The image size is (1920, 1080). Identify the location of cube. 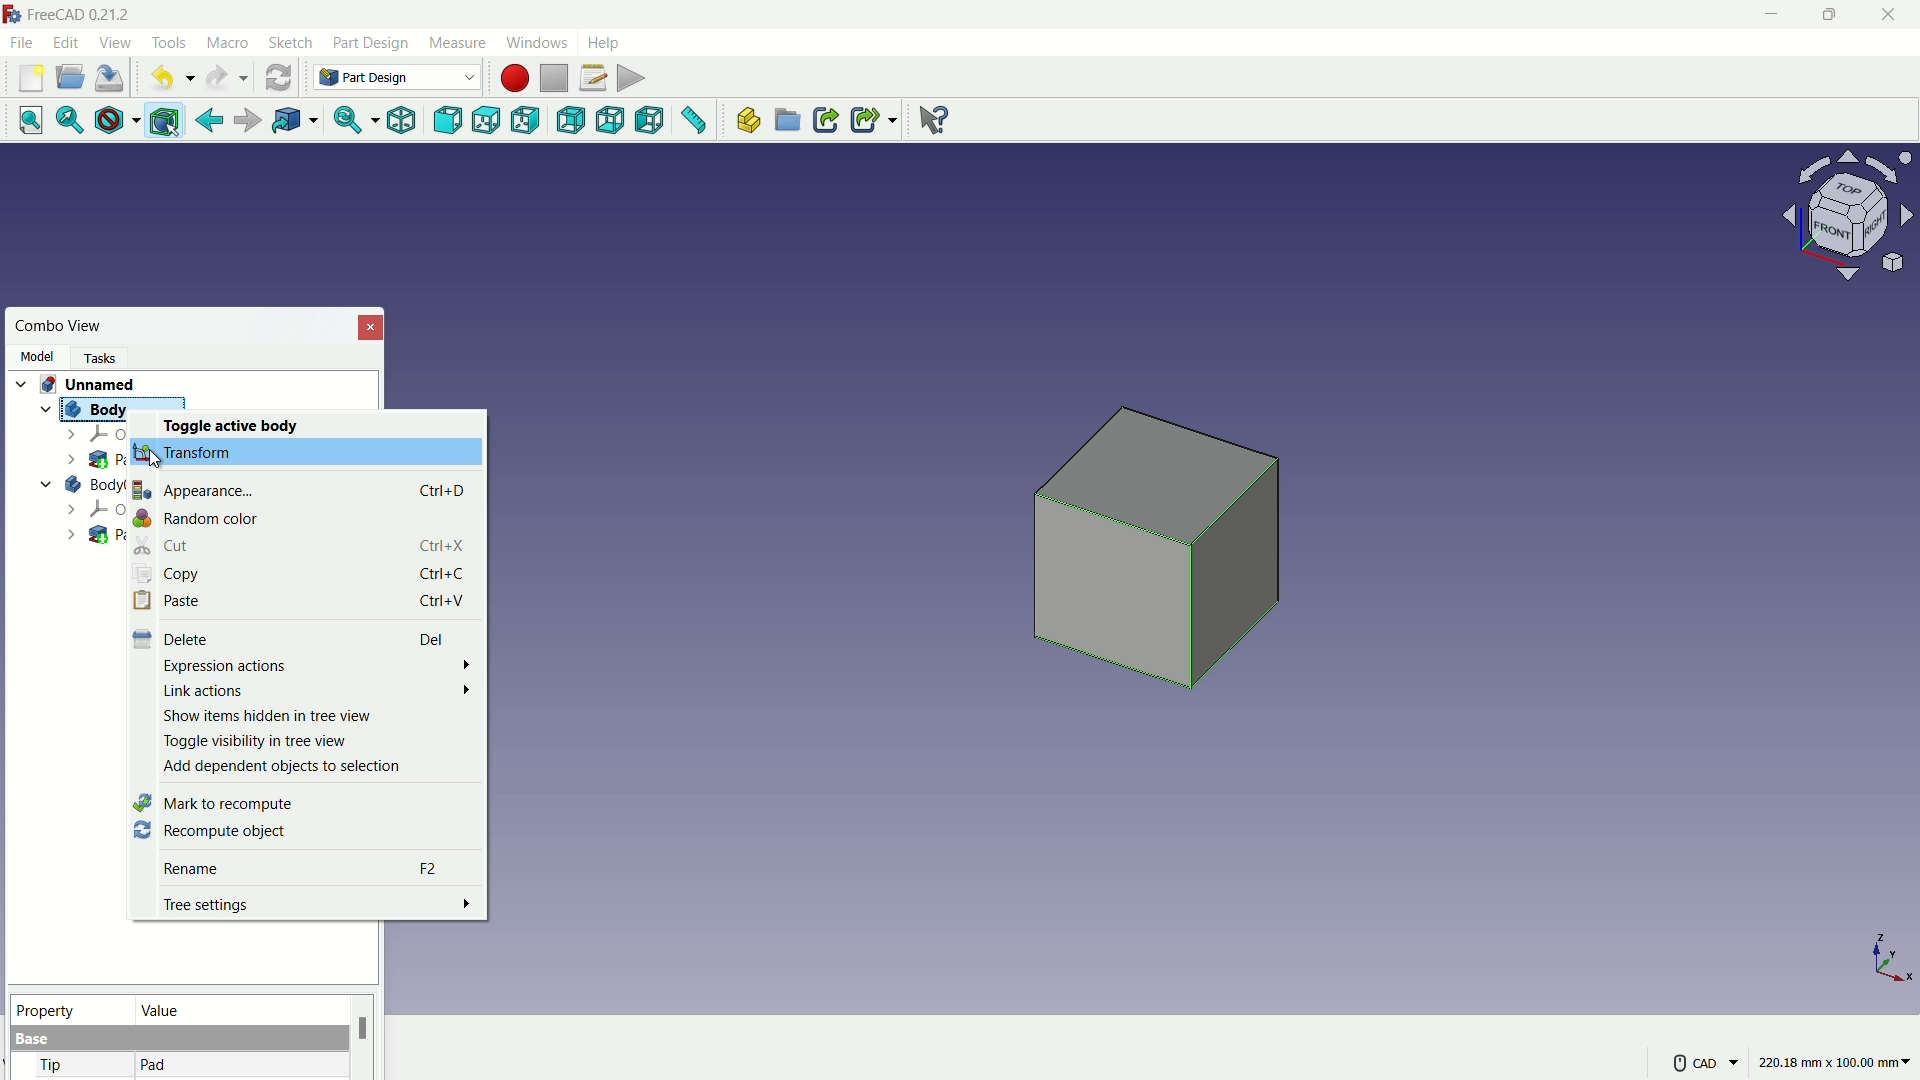
(1163, 558).